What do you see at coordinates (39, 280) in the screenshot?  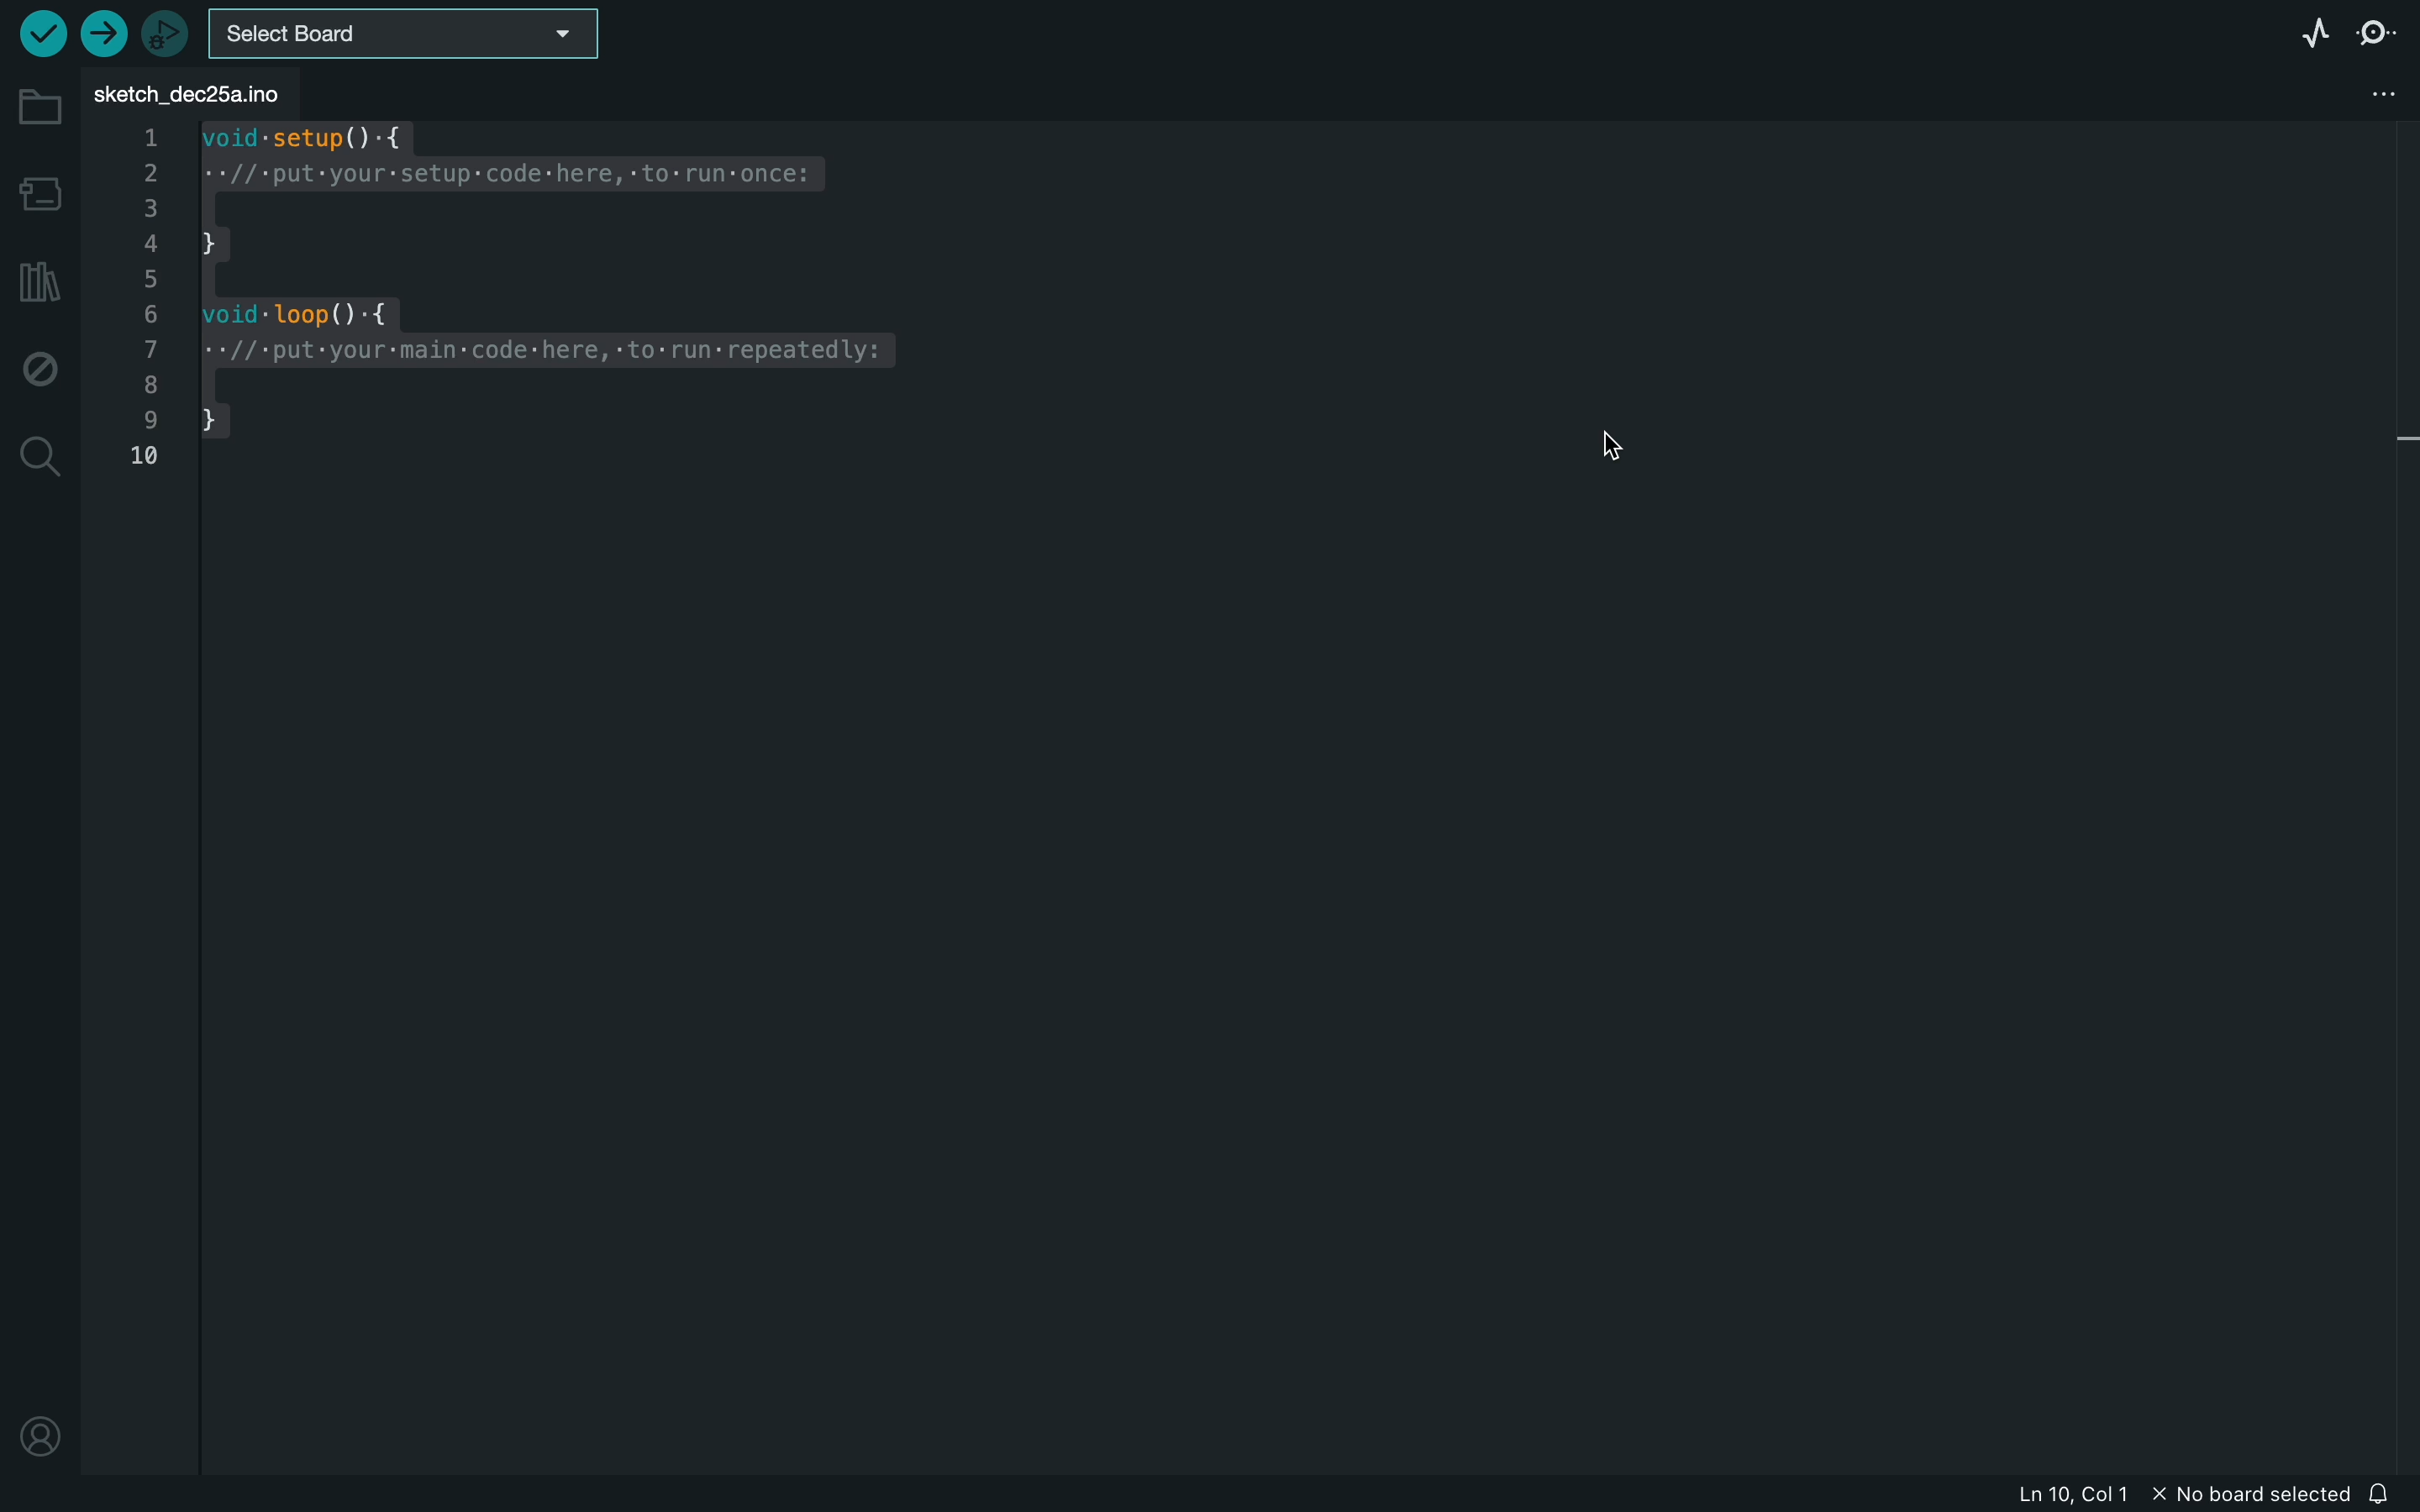 I see `library  manager` at bounding box center [39, 280].